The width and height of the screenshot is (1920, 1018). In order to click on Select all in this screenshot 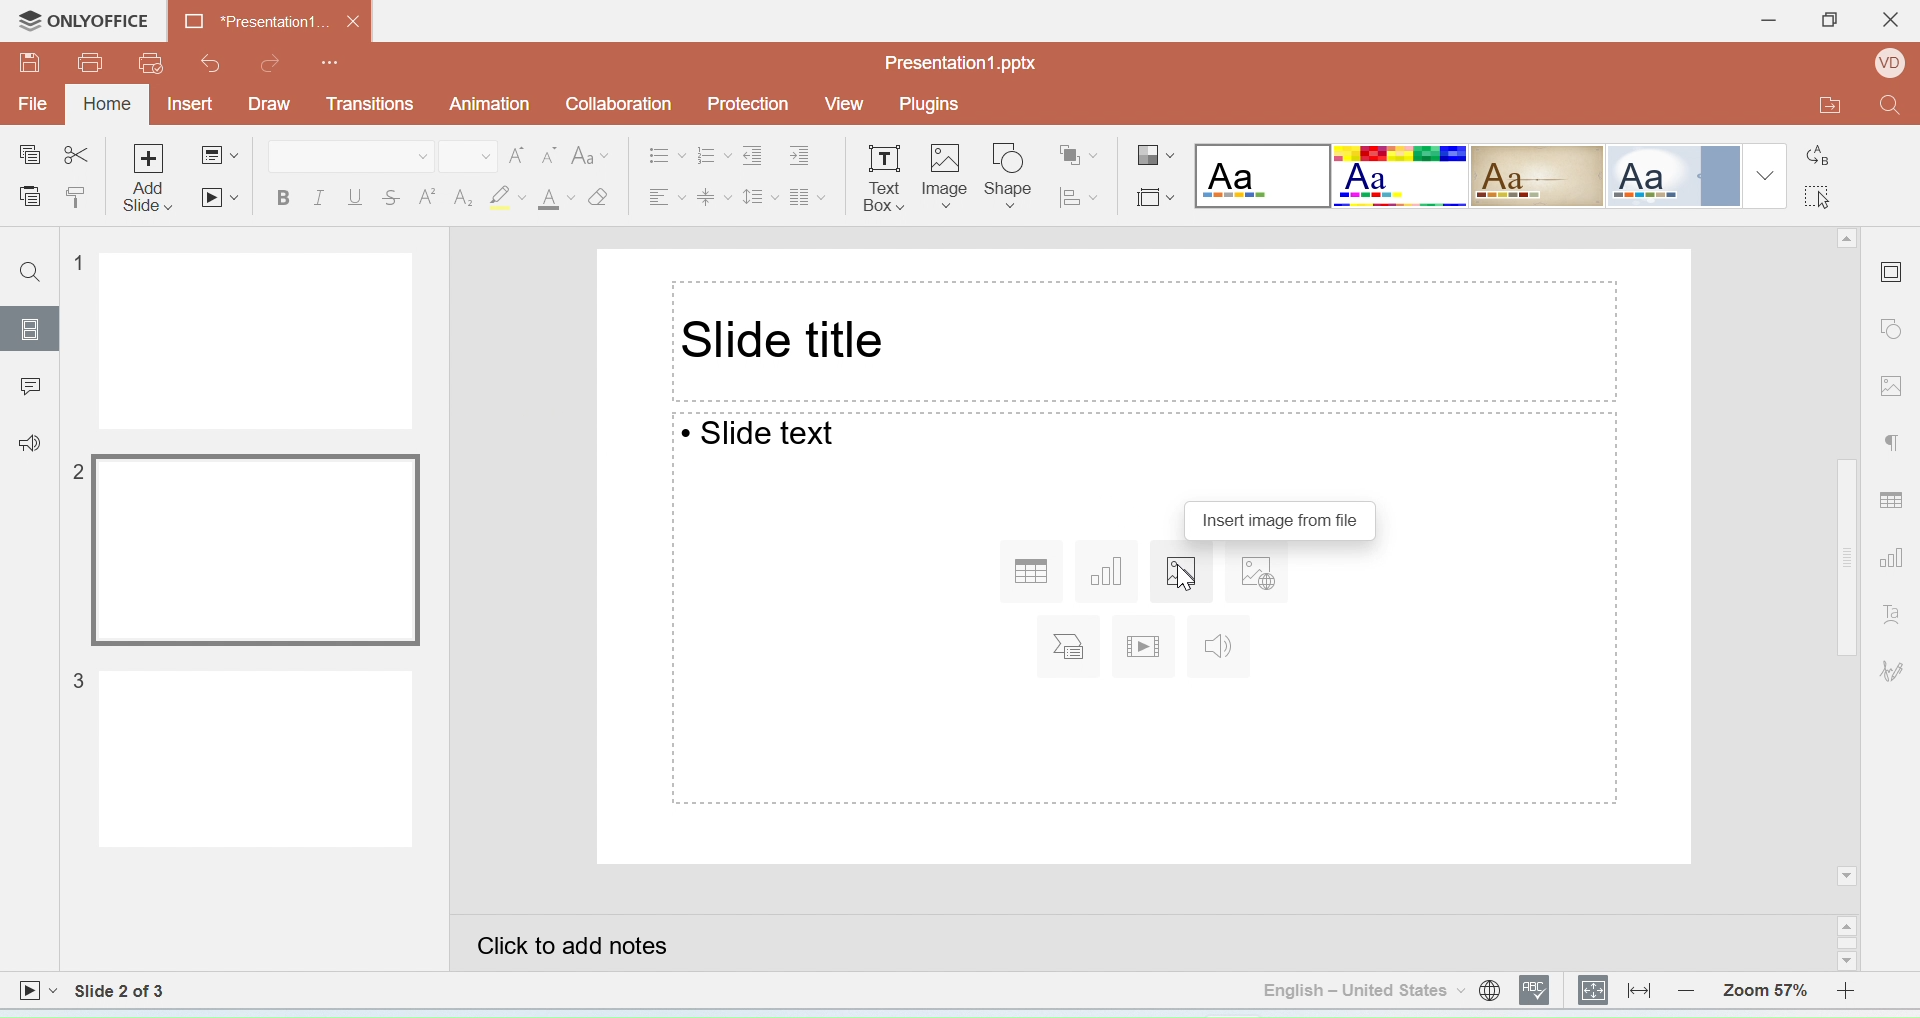, I will do `click(1825, 194)`.